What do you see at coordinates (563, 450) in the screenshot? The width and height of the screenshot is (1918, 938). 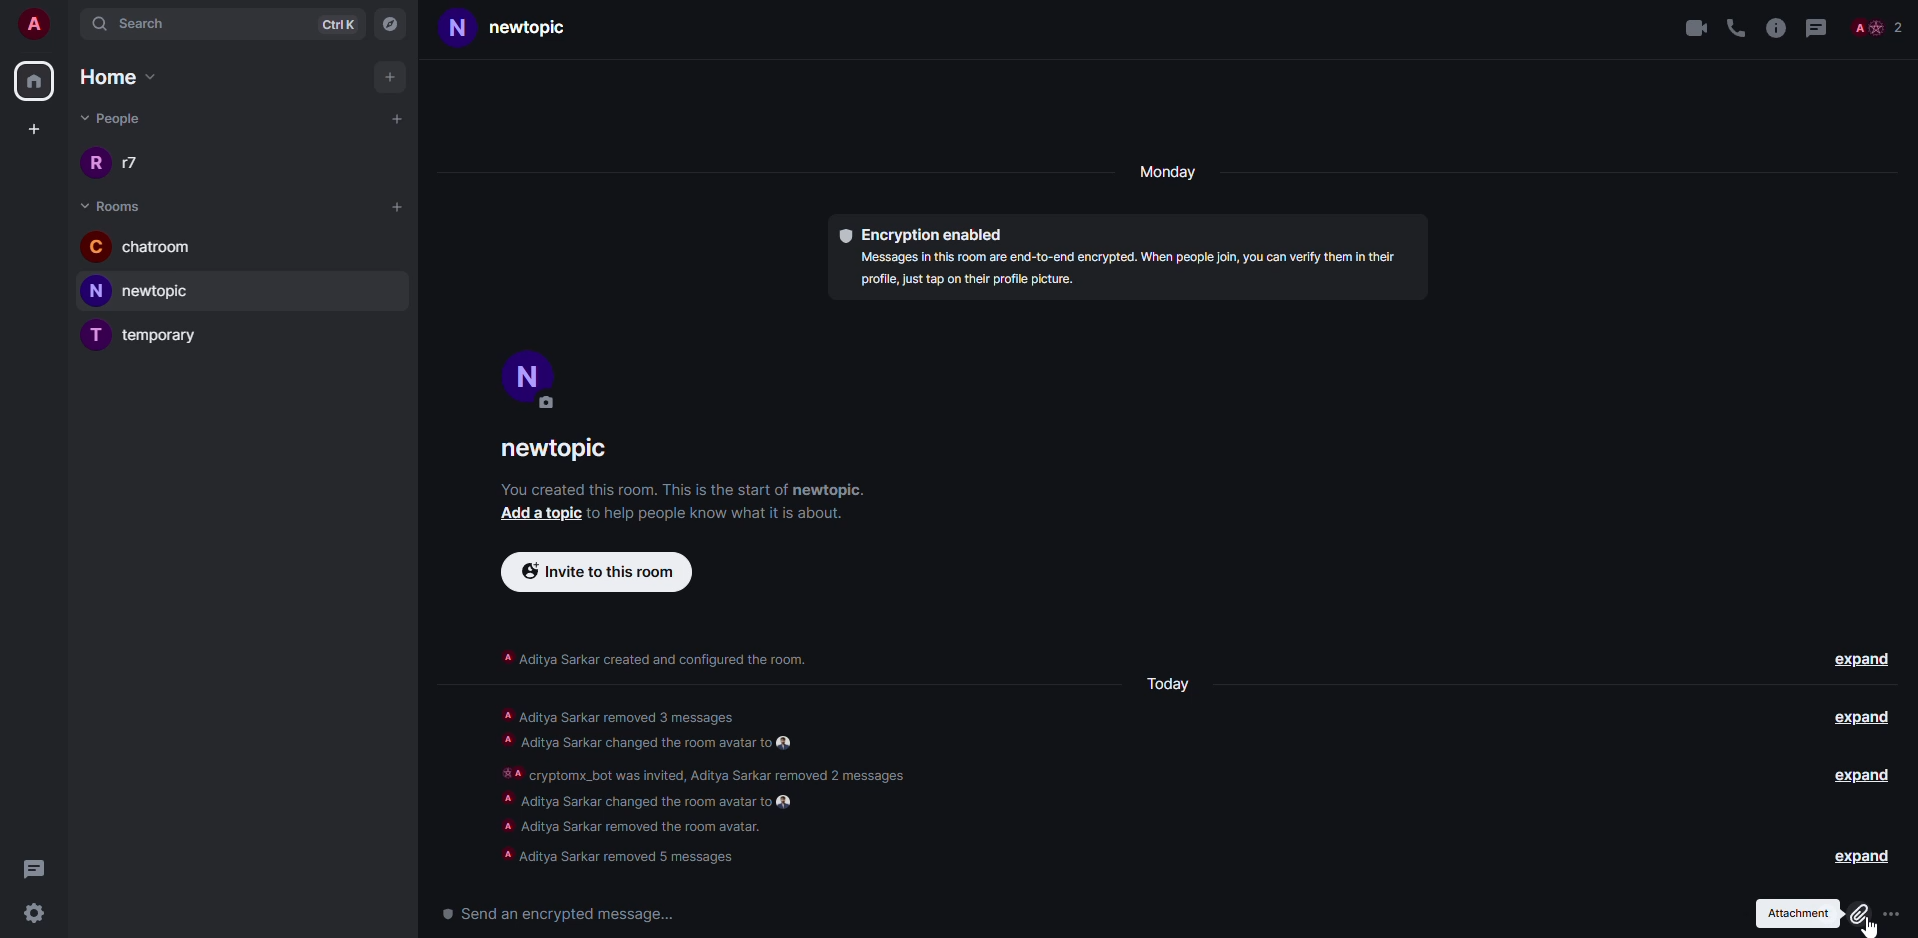 I see `room` at bounding box center [563, 450].